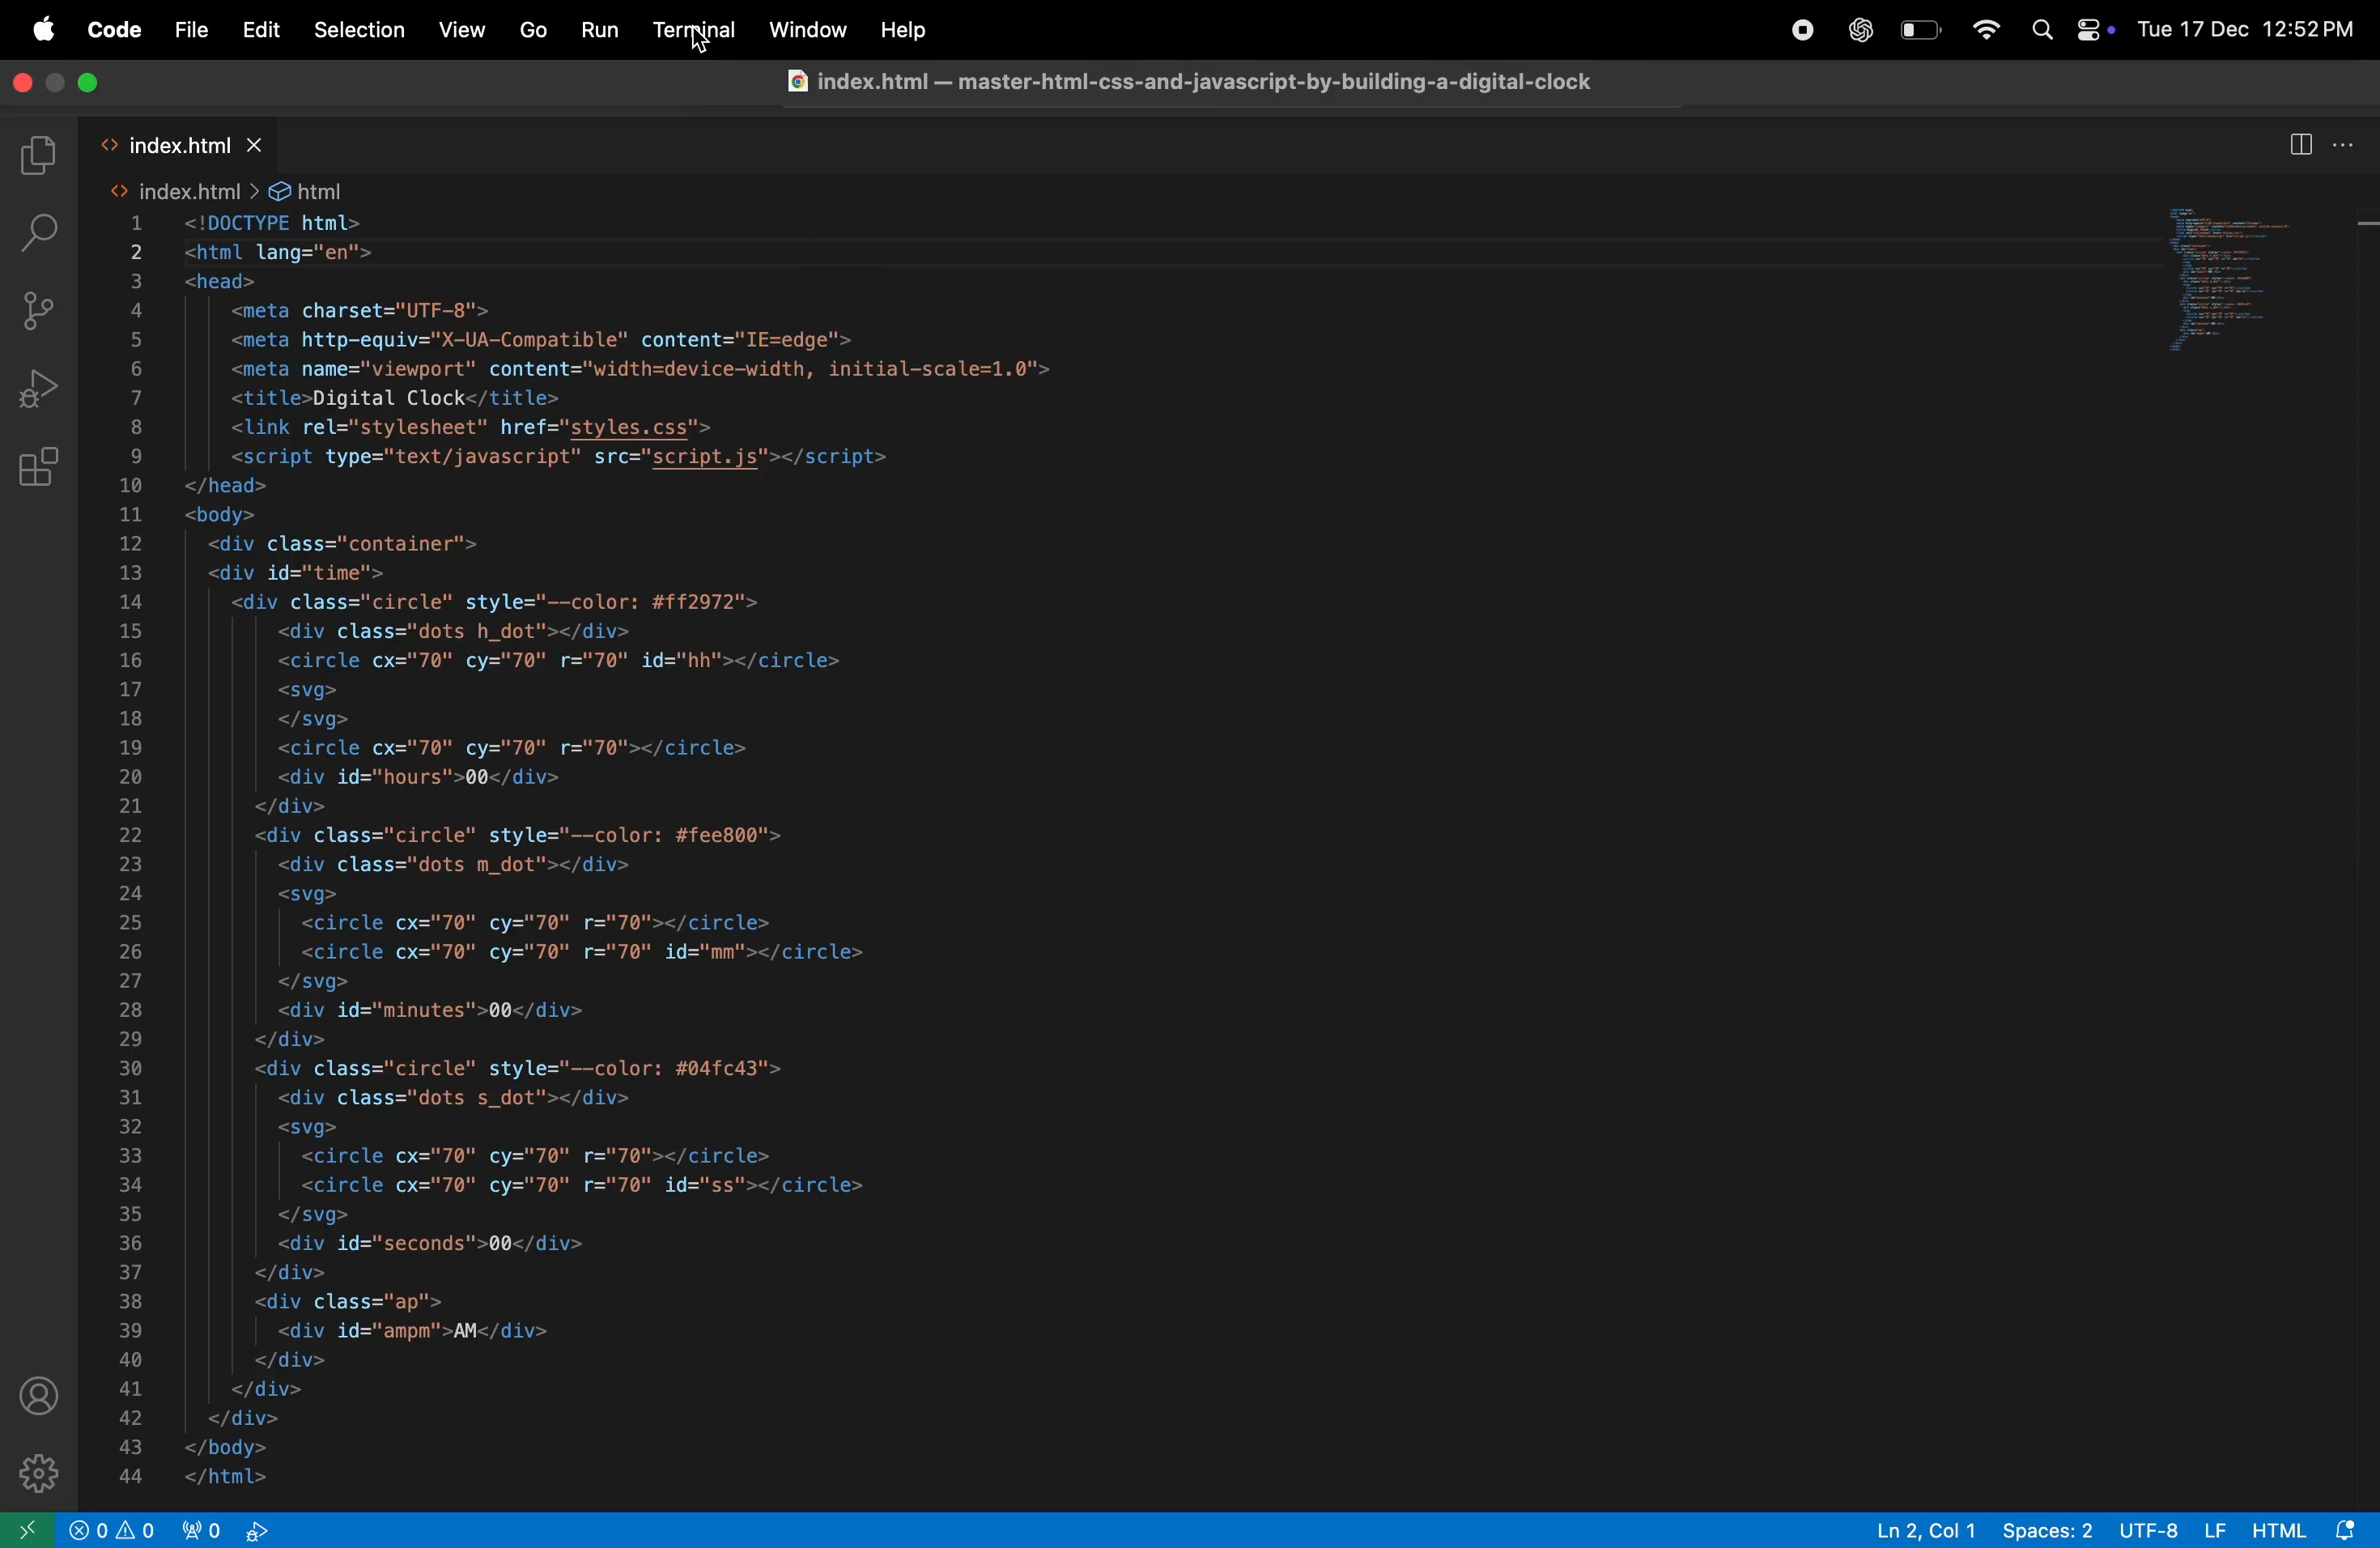 The height and width of the screenshot is (1548, 2380). What do you see at coordinates (2297, 144) in the screenshot?
I see `split` at bounding box center [2297, 144].